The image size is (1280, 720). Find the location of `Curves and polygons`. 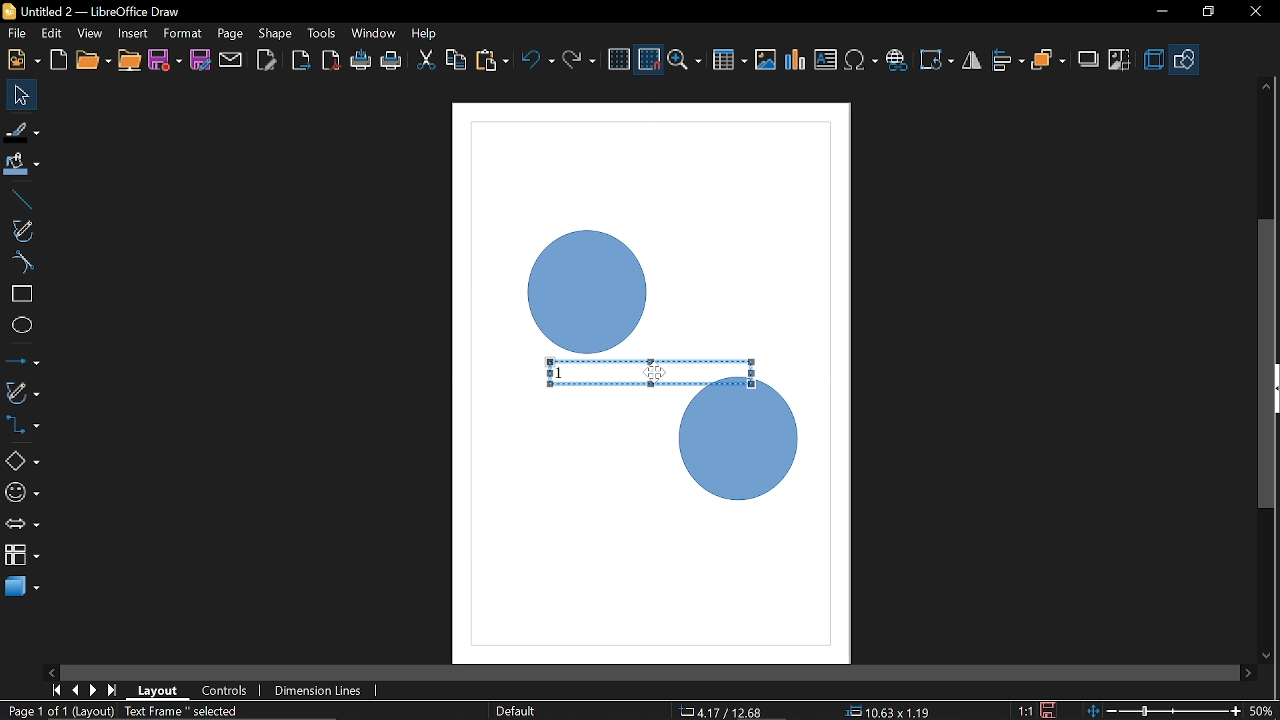

Curves and polygons is located at coordinates (21, 392).